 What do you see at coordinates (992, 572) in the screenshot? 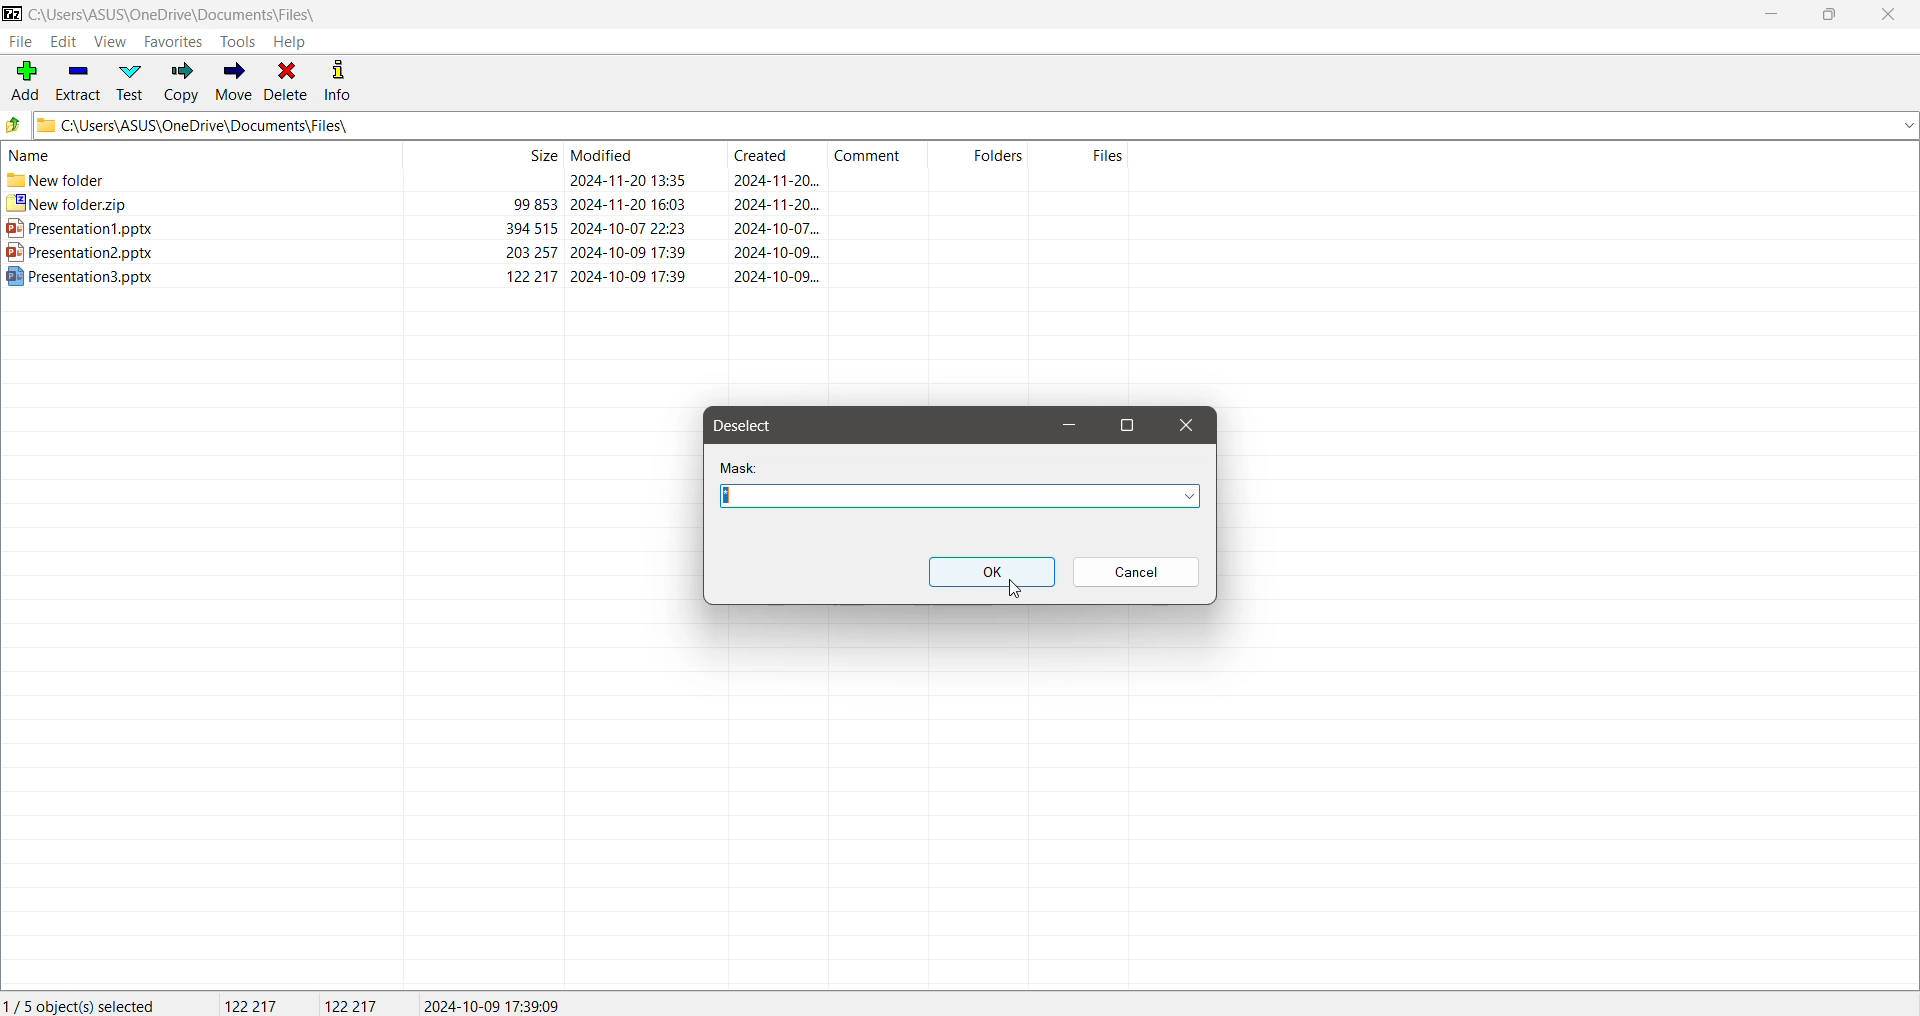
I see `Click OK to confirm` at bounding box center [992, 572].